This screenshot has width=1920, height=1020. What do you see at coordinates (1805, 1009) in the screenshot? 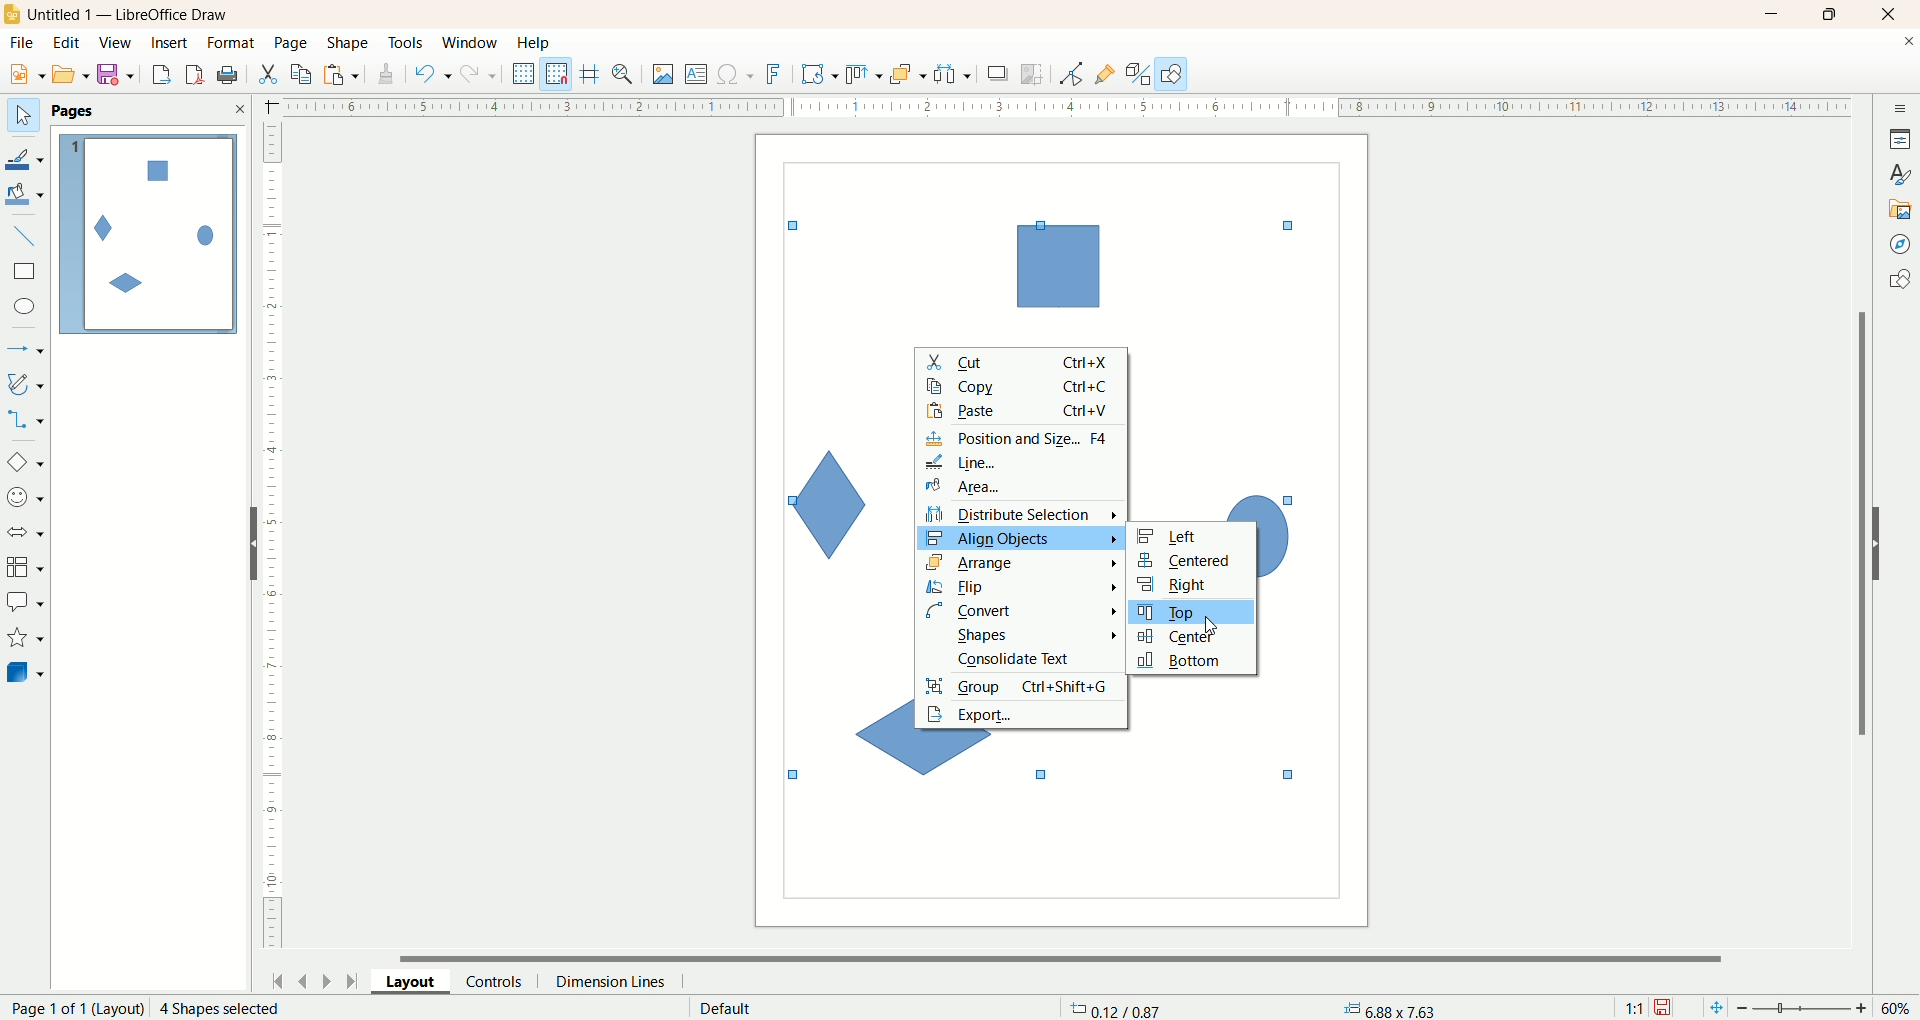
I see `zoom factor` at bounding box center [1805, 1009].